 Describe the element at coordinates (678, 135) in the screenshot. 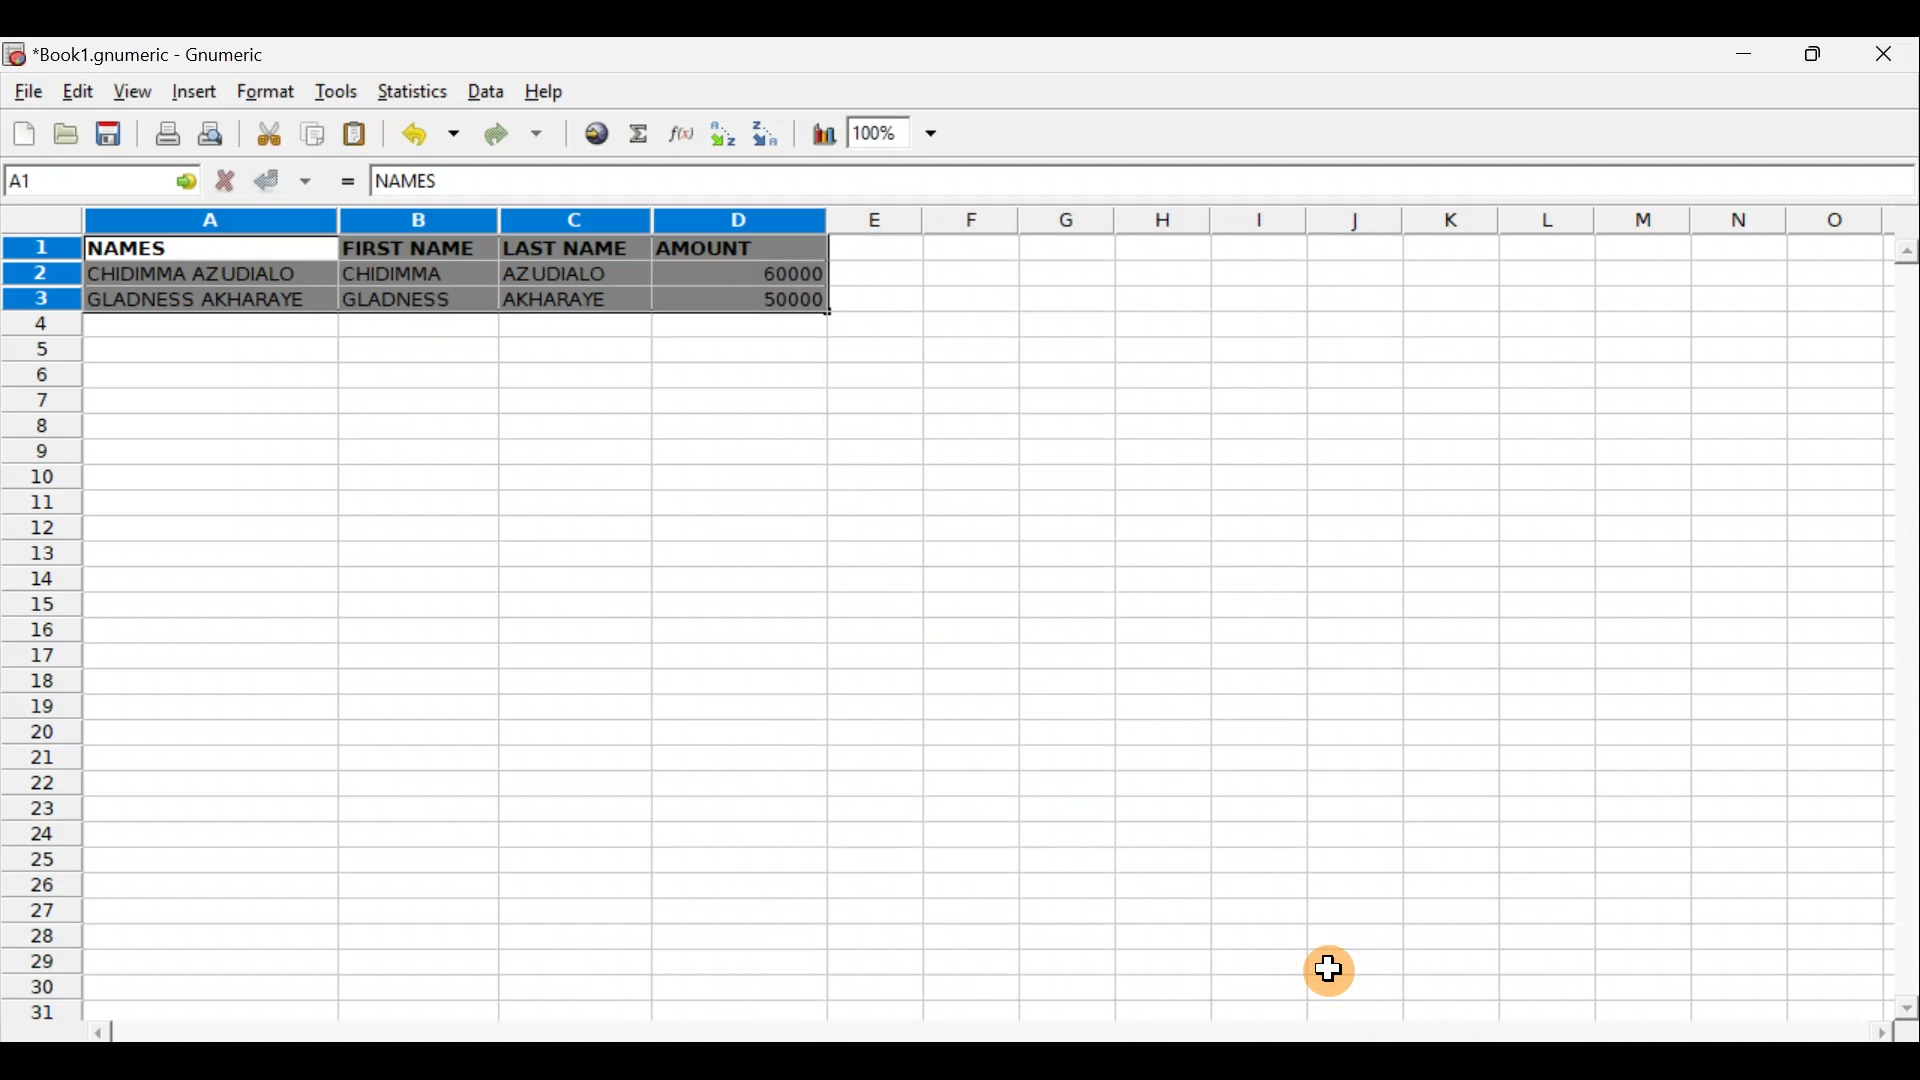

I see `Edit a function in the current cell` at that location.